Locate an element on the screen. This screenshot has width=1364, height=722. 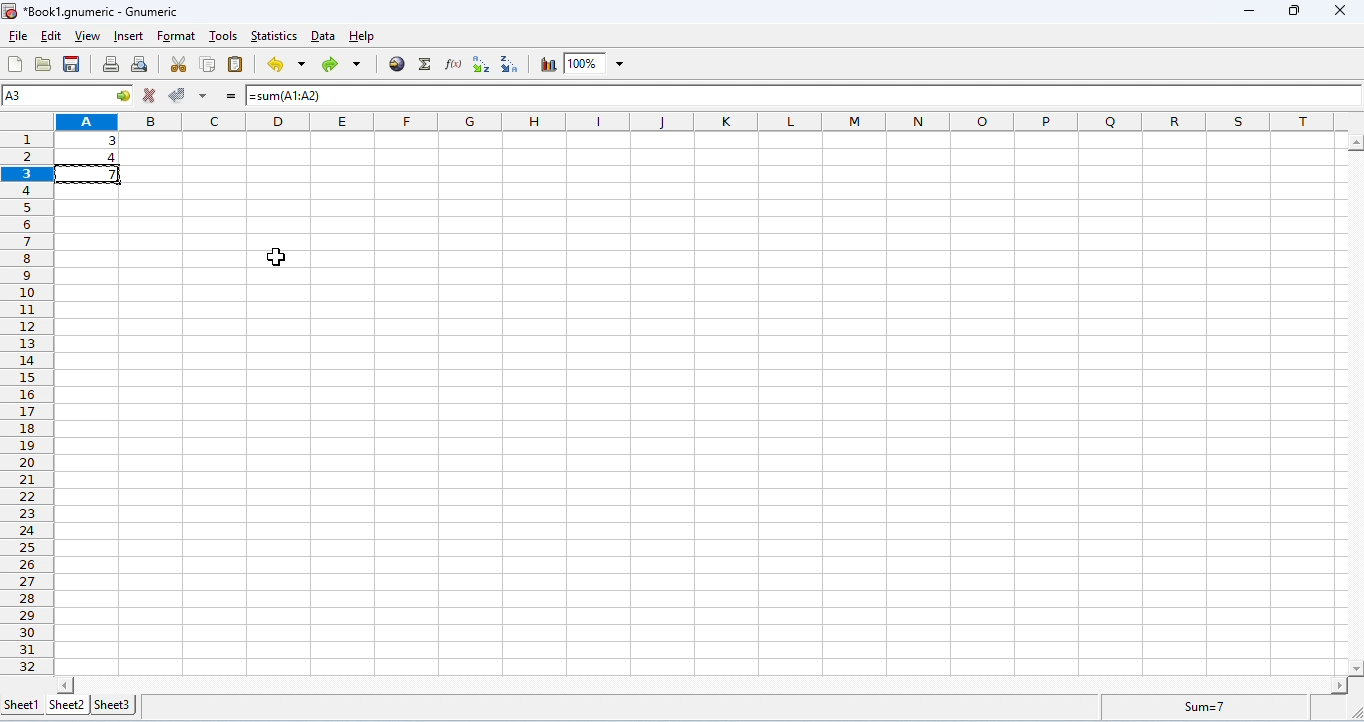
help is located at coordinates (363, 37).